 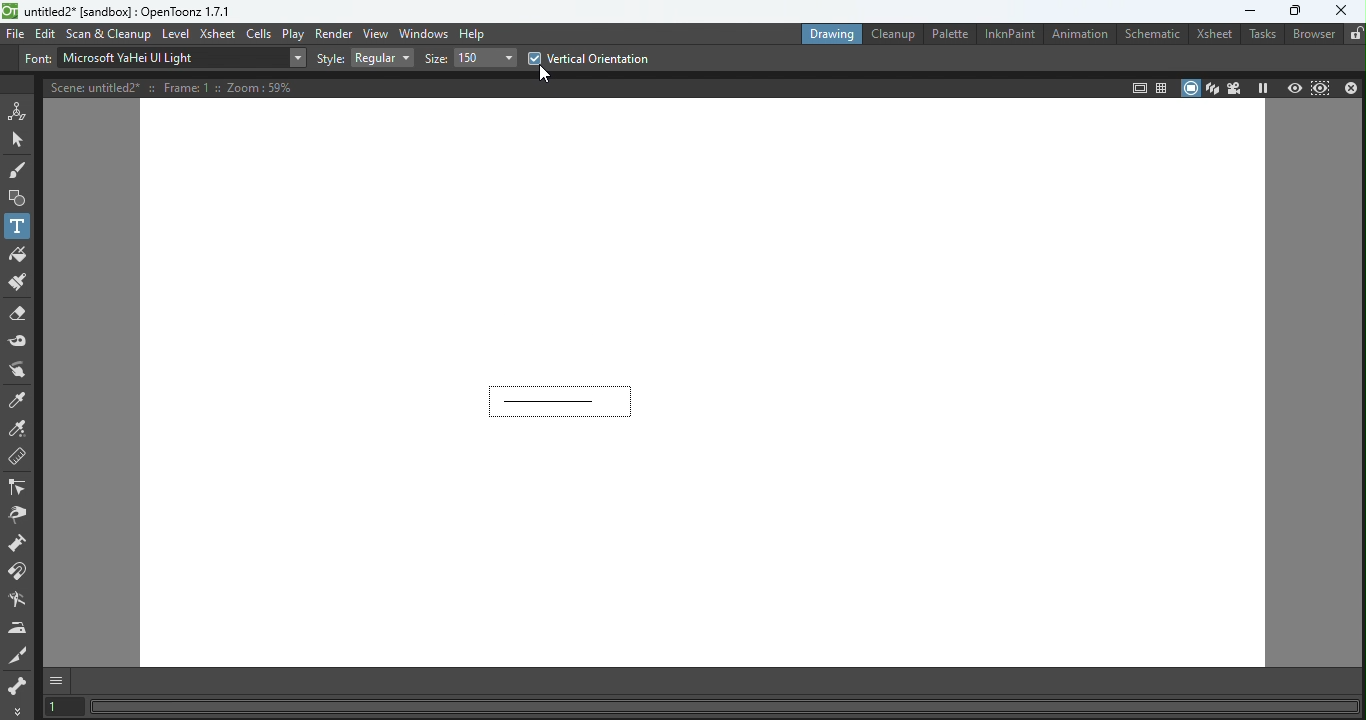 What do you see at coordinates (377, 35) in the screenshot?
I see `View` at bounding box center [377, 35].